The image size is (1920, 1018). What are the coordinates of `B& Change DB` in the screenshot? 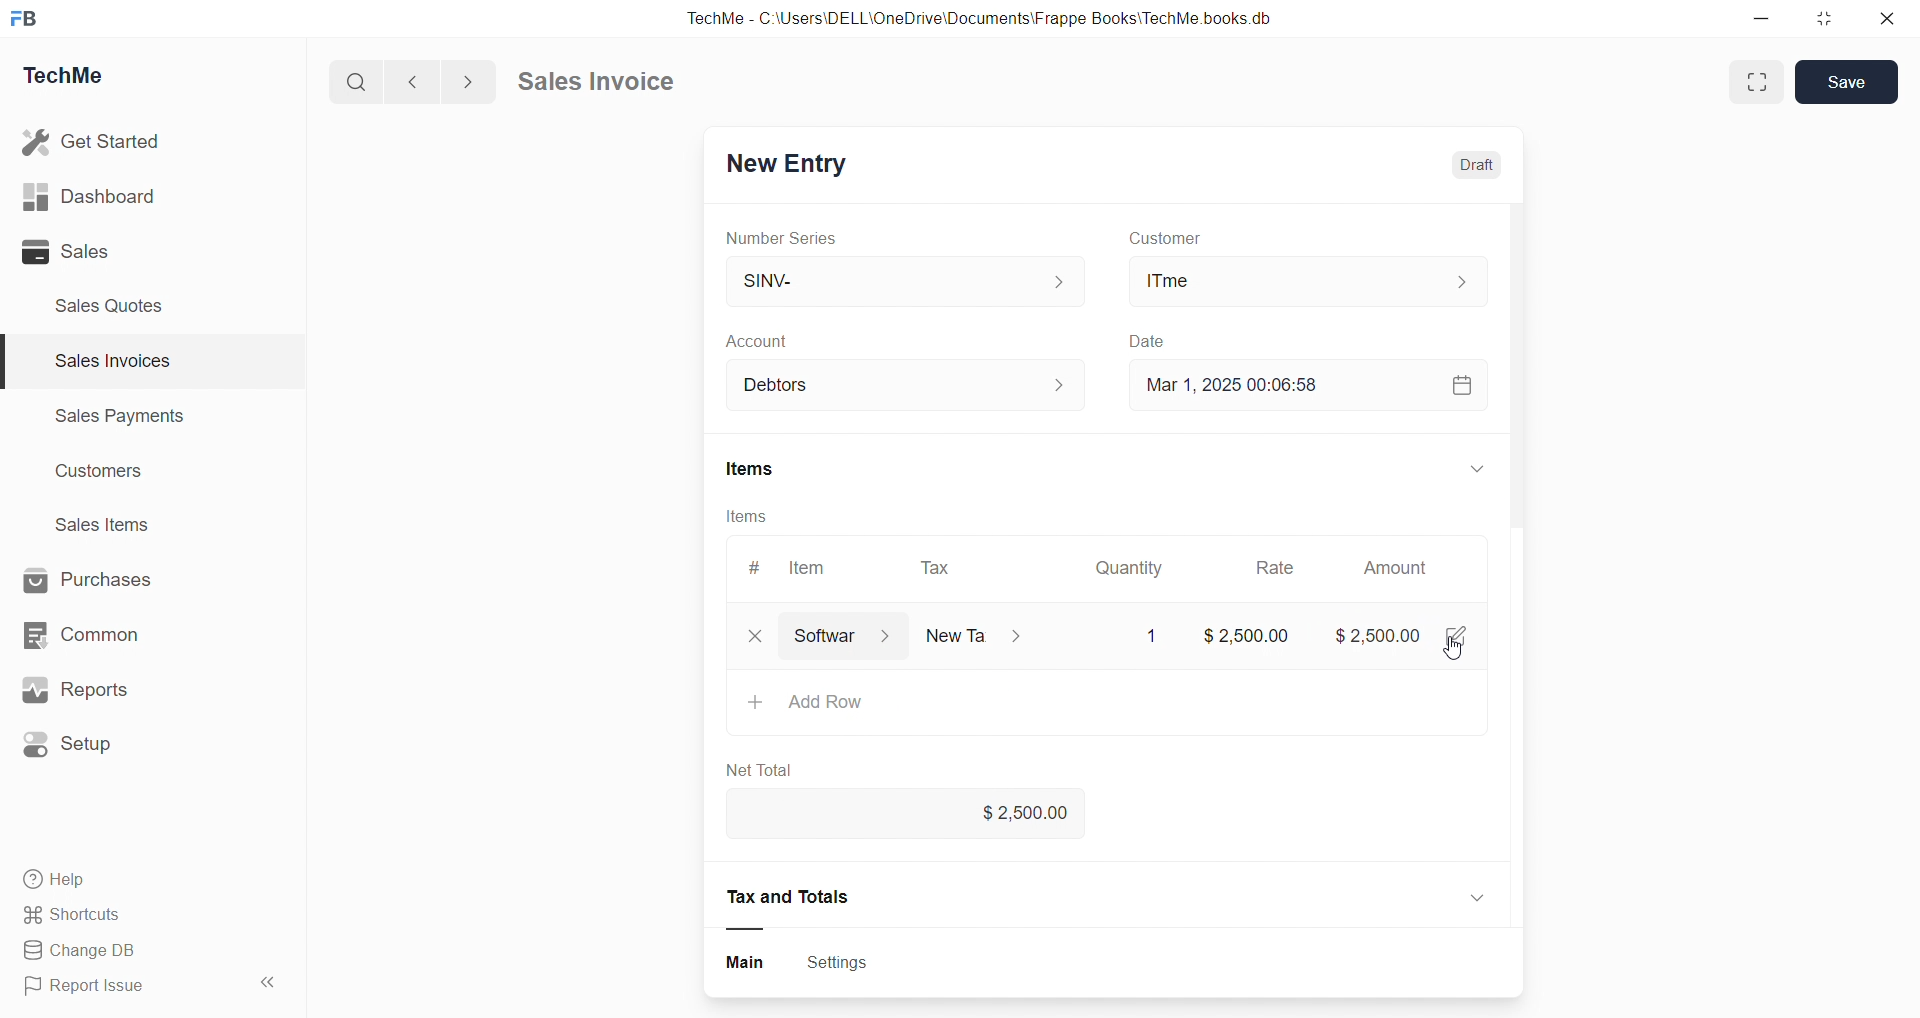 It's located at (87, 952).